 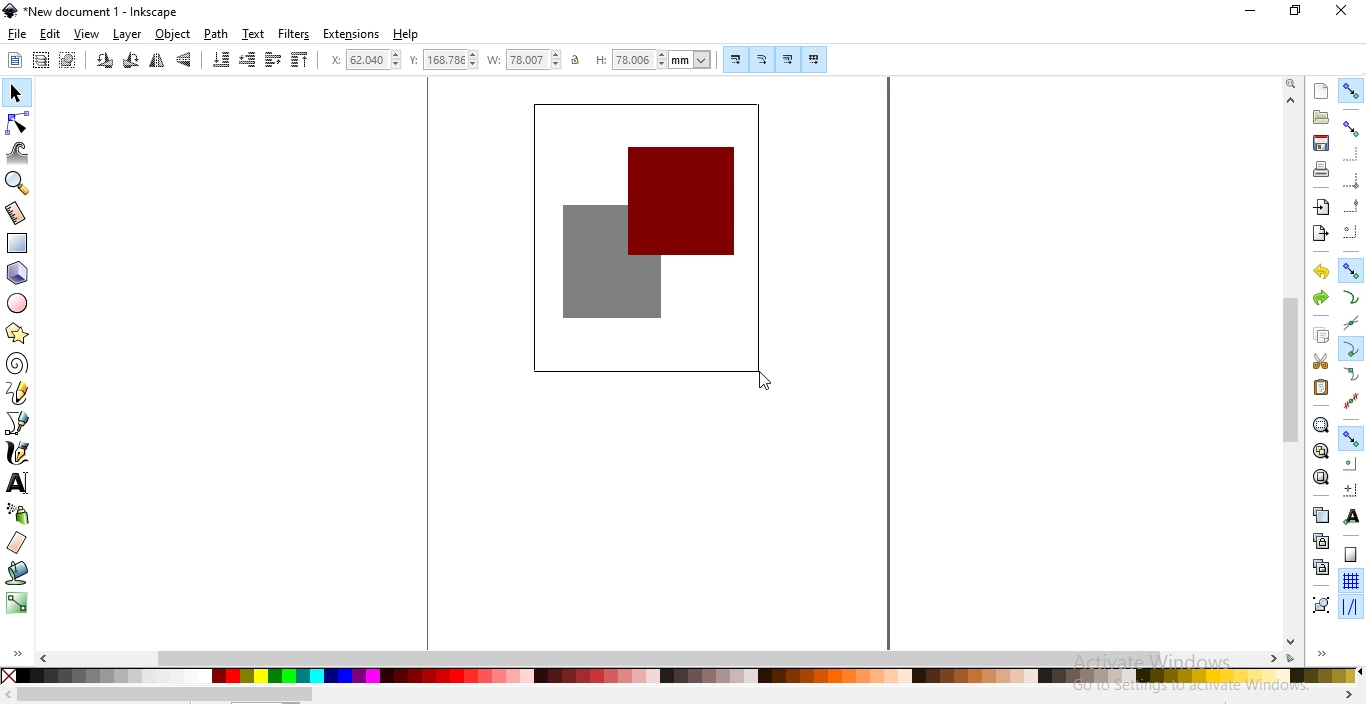 What do you see at coordinates (368, 62) in the screenshot?
I see `horizontal coordinate of selection` at bounding box center [368, 62].